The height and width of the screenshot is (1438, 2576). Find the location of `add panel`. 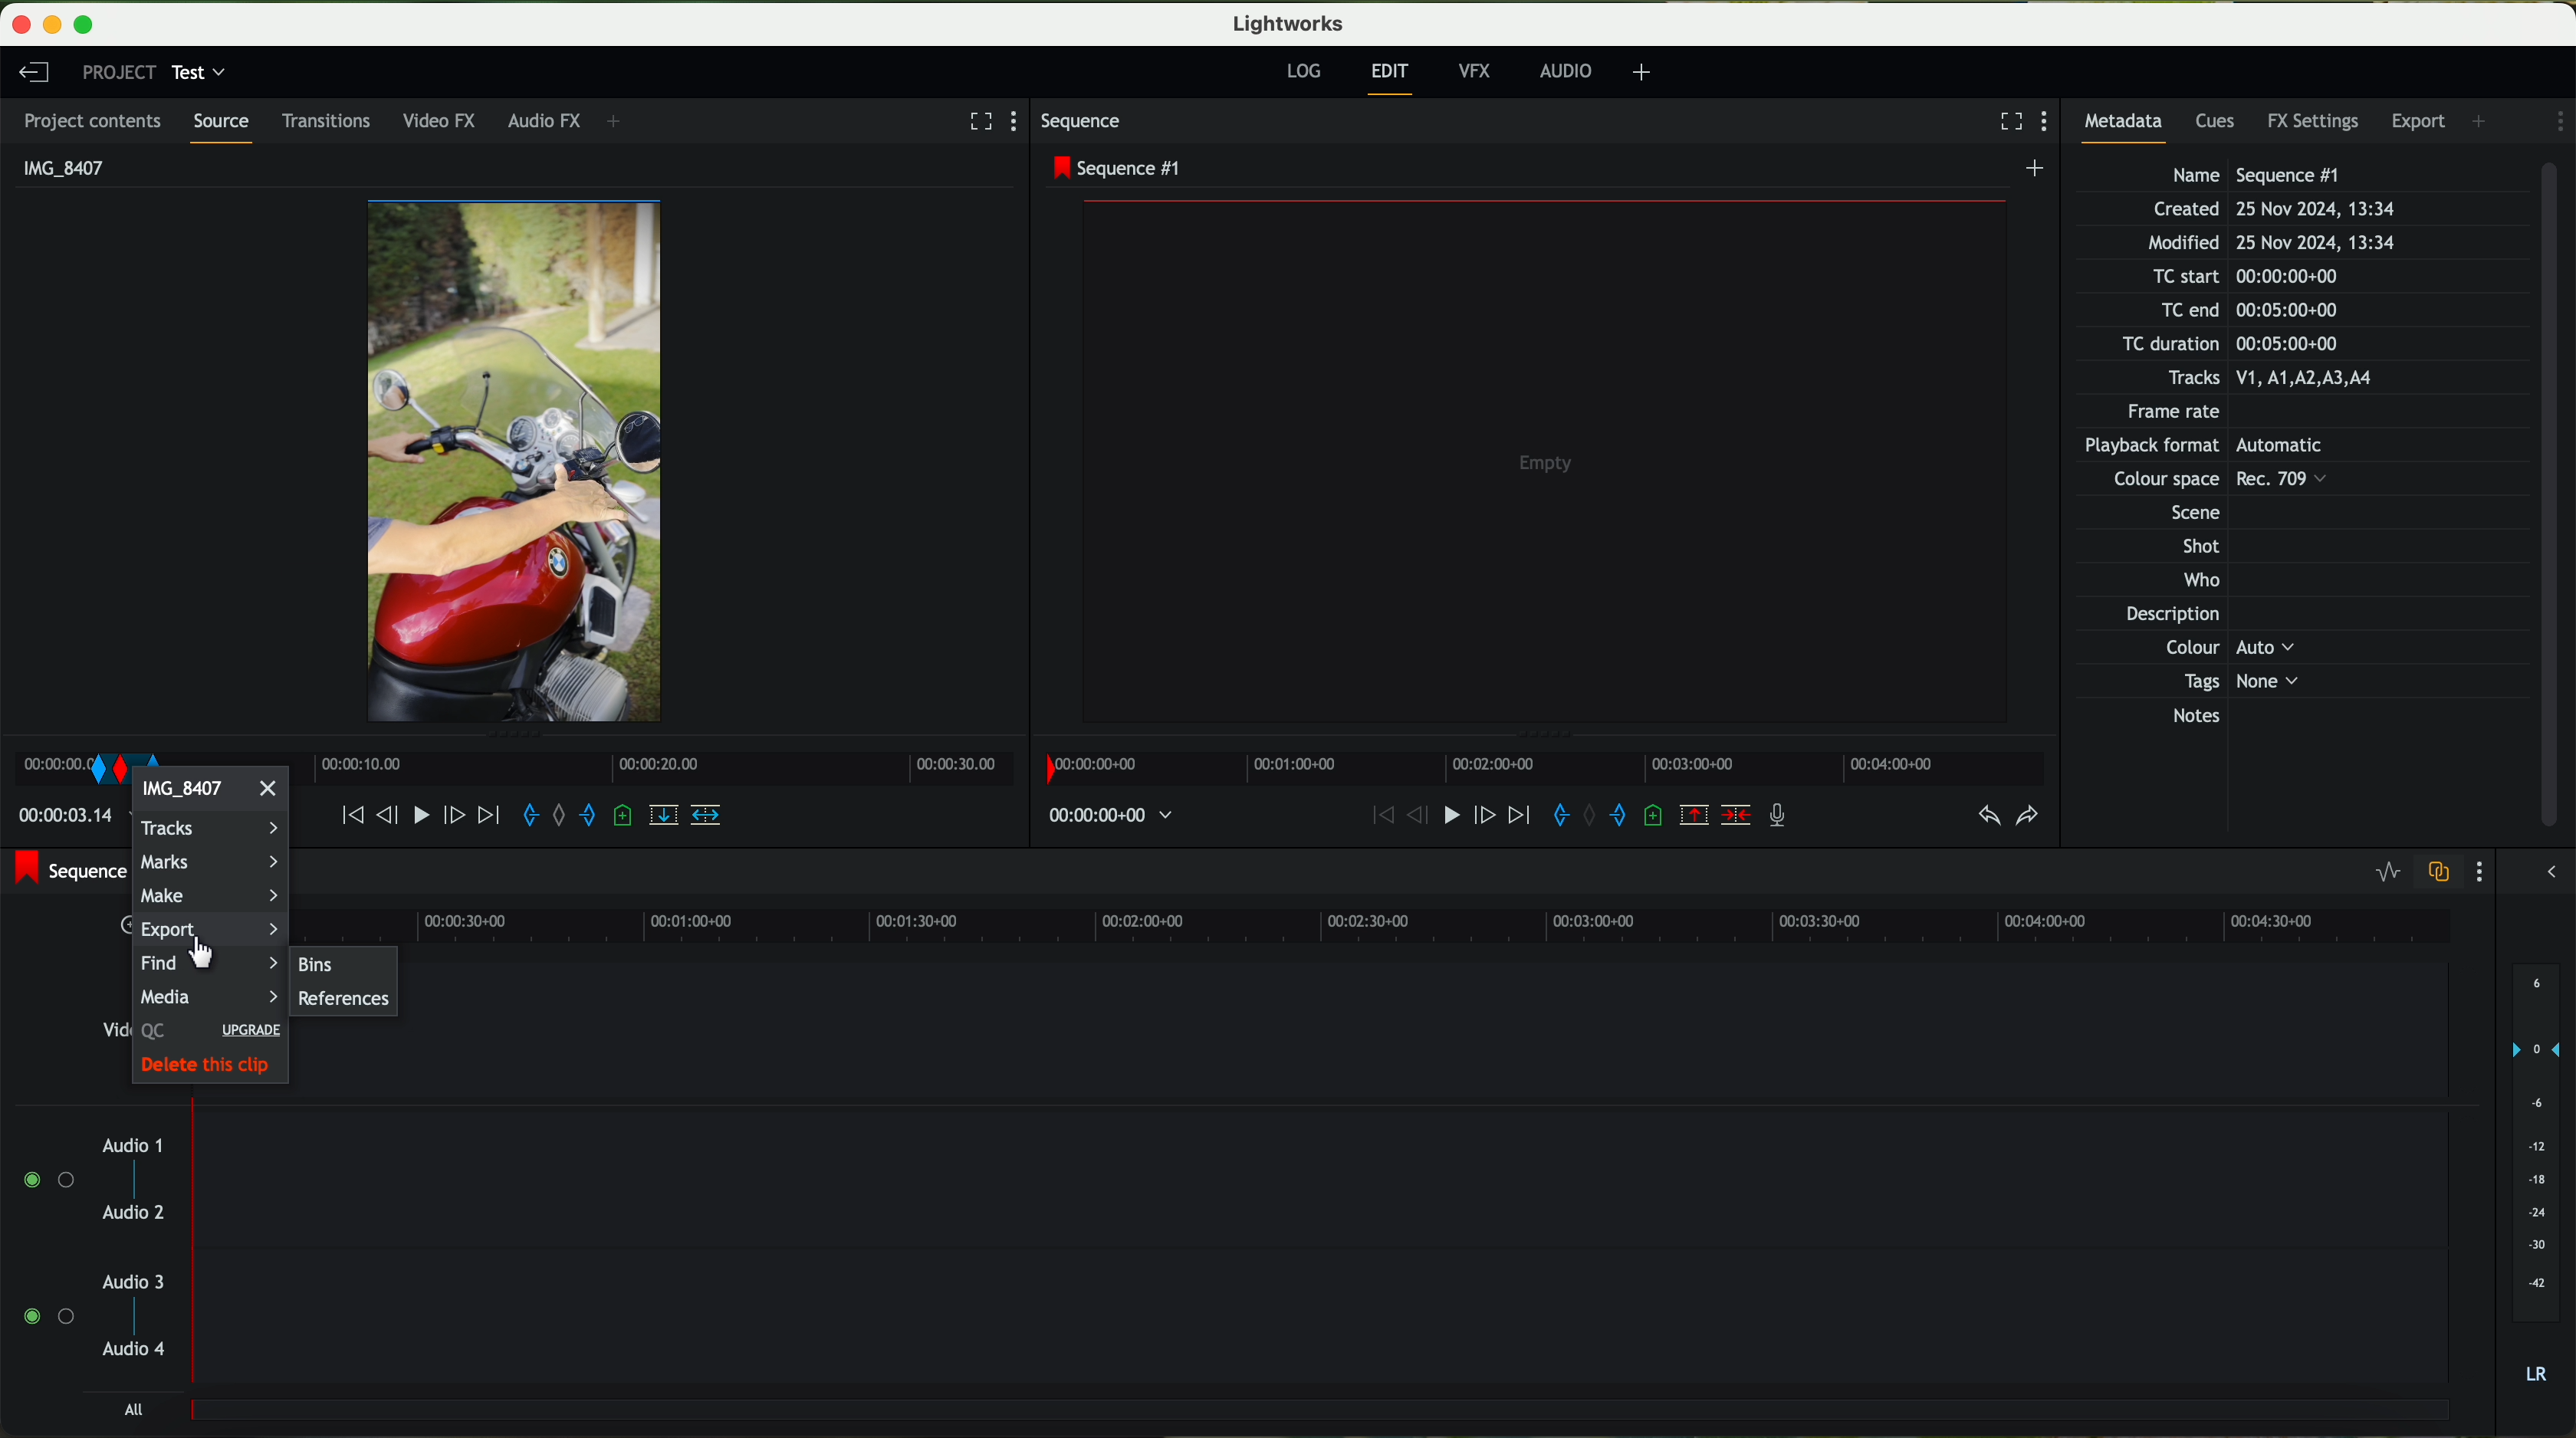

add panel is located at coordinates (2482, 119).